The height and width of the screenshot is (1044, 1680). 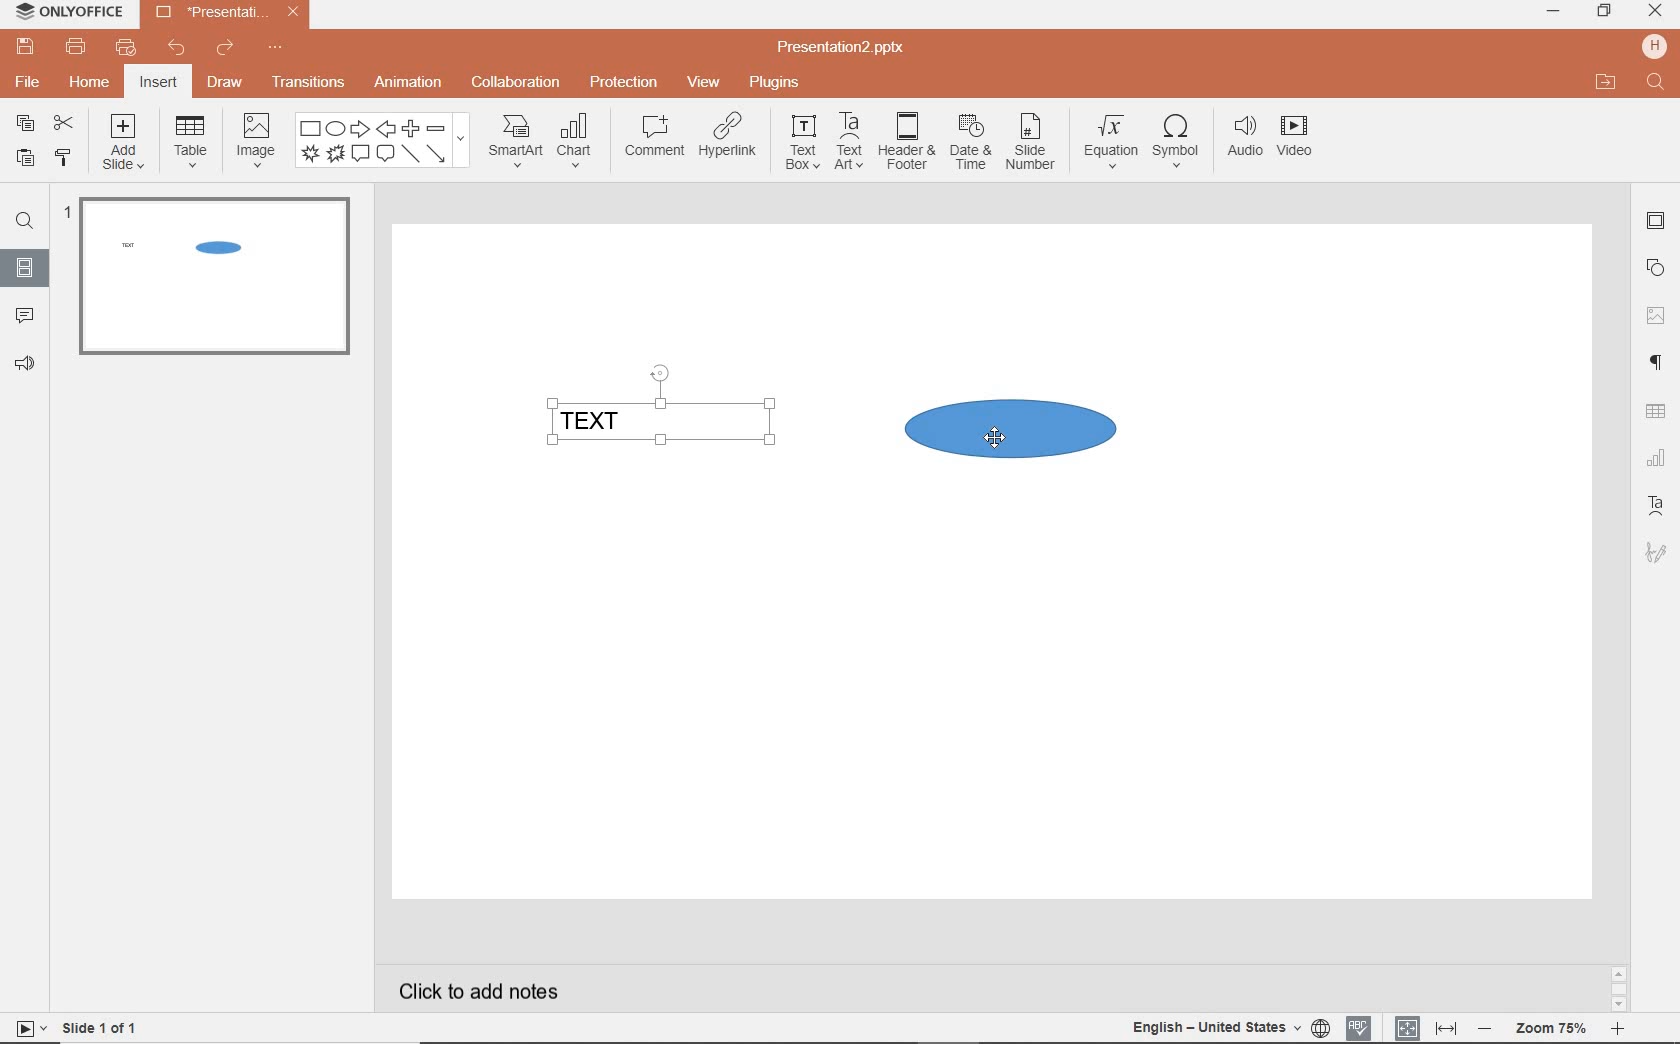 What do you see at coordinates (1241, 141) in the screenshot?
I see `audio` at bounding box center [1241, 141].